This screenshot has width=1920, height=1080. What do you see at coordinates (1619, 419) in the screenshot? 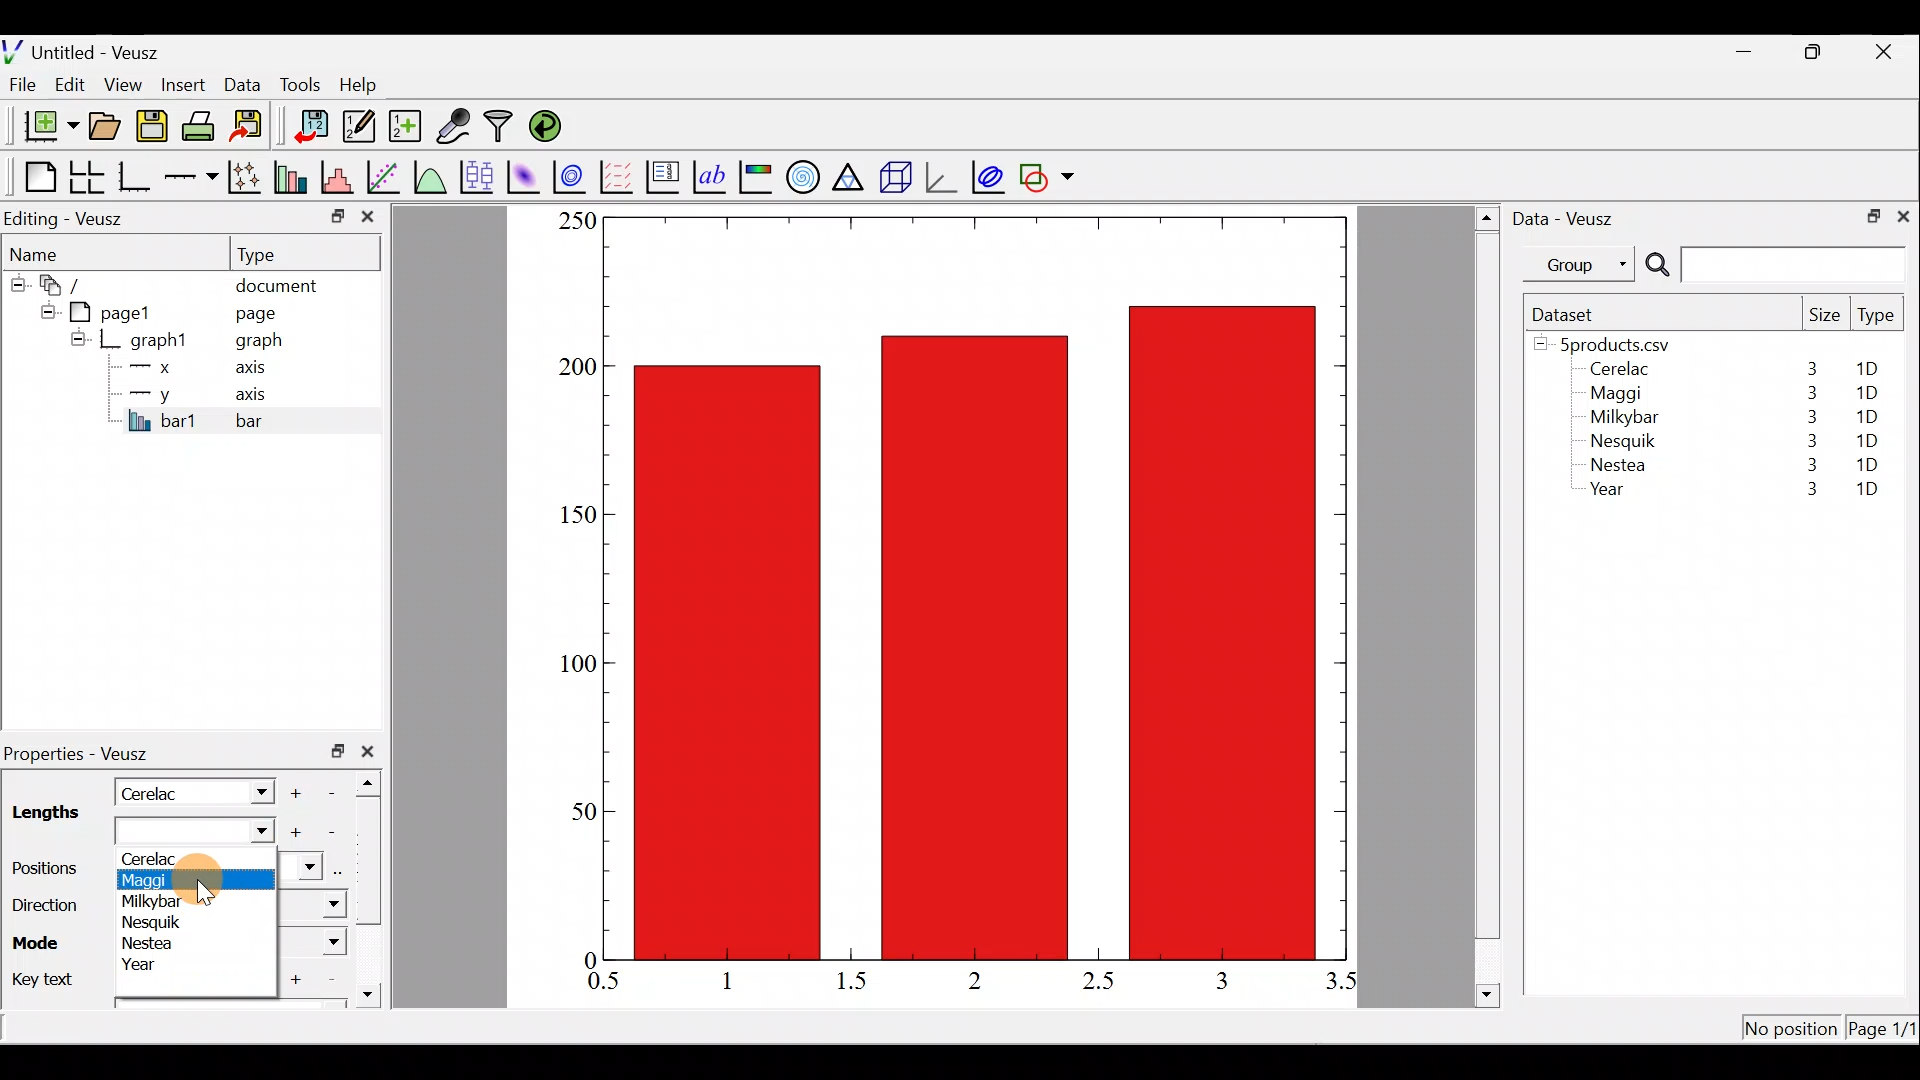
I see `Milkybar` at bounding box center [1619, 419].